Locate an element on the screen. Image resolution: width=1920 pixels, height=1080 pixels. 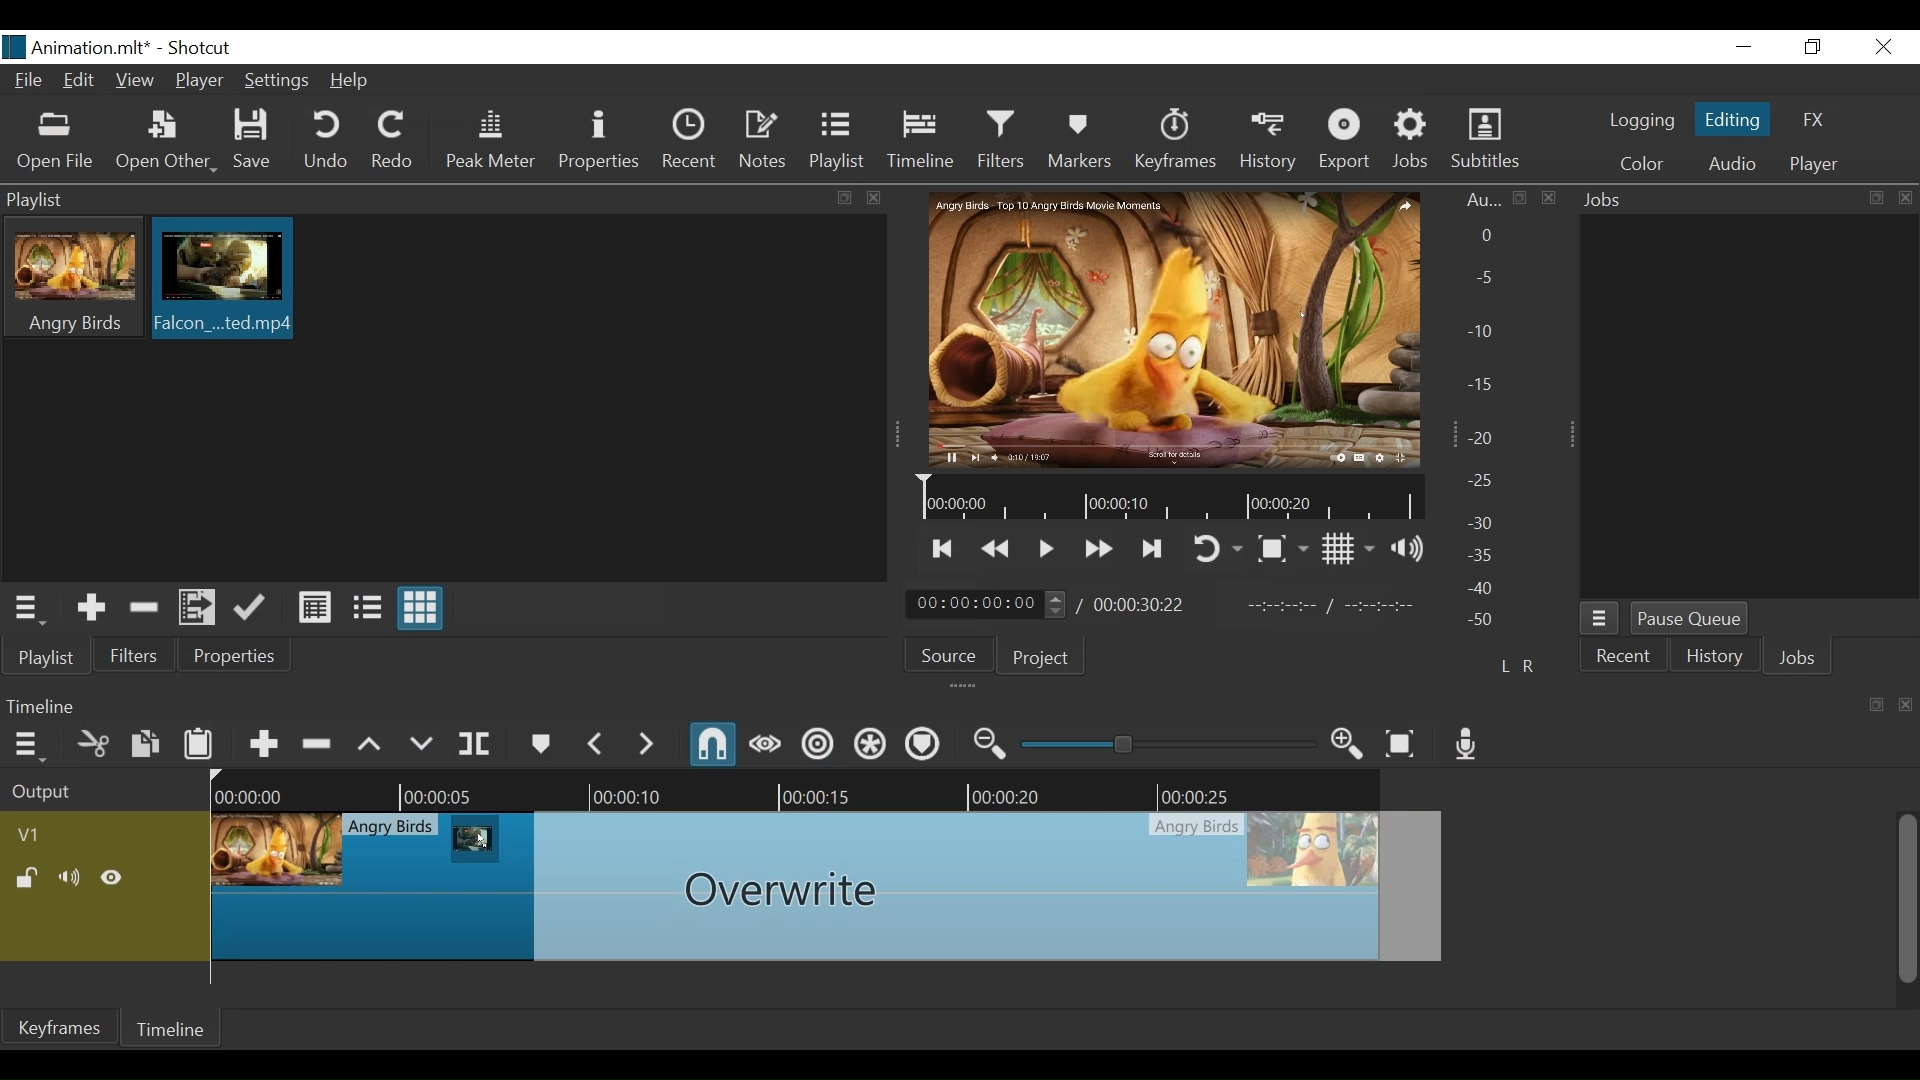
Clip is located at coordinates (224, 279).